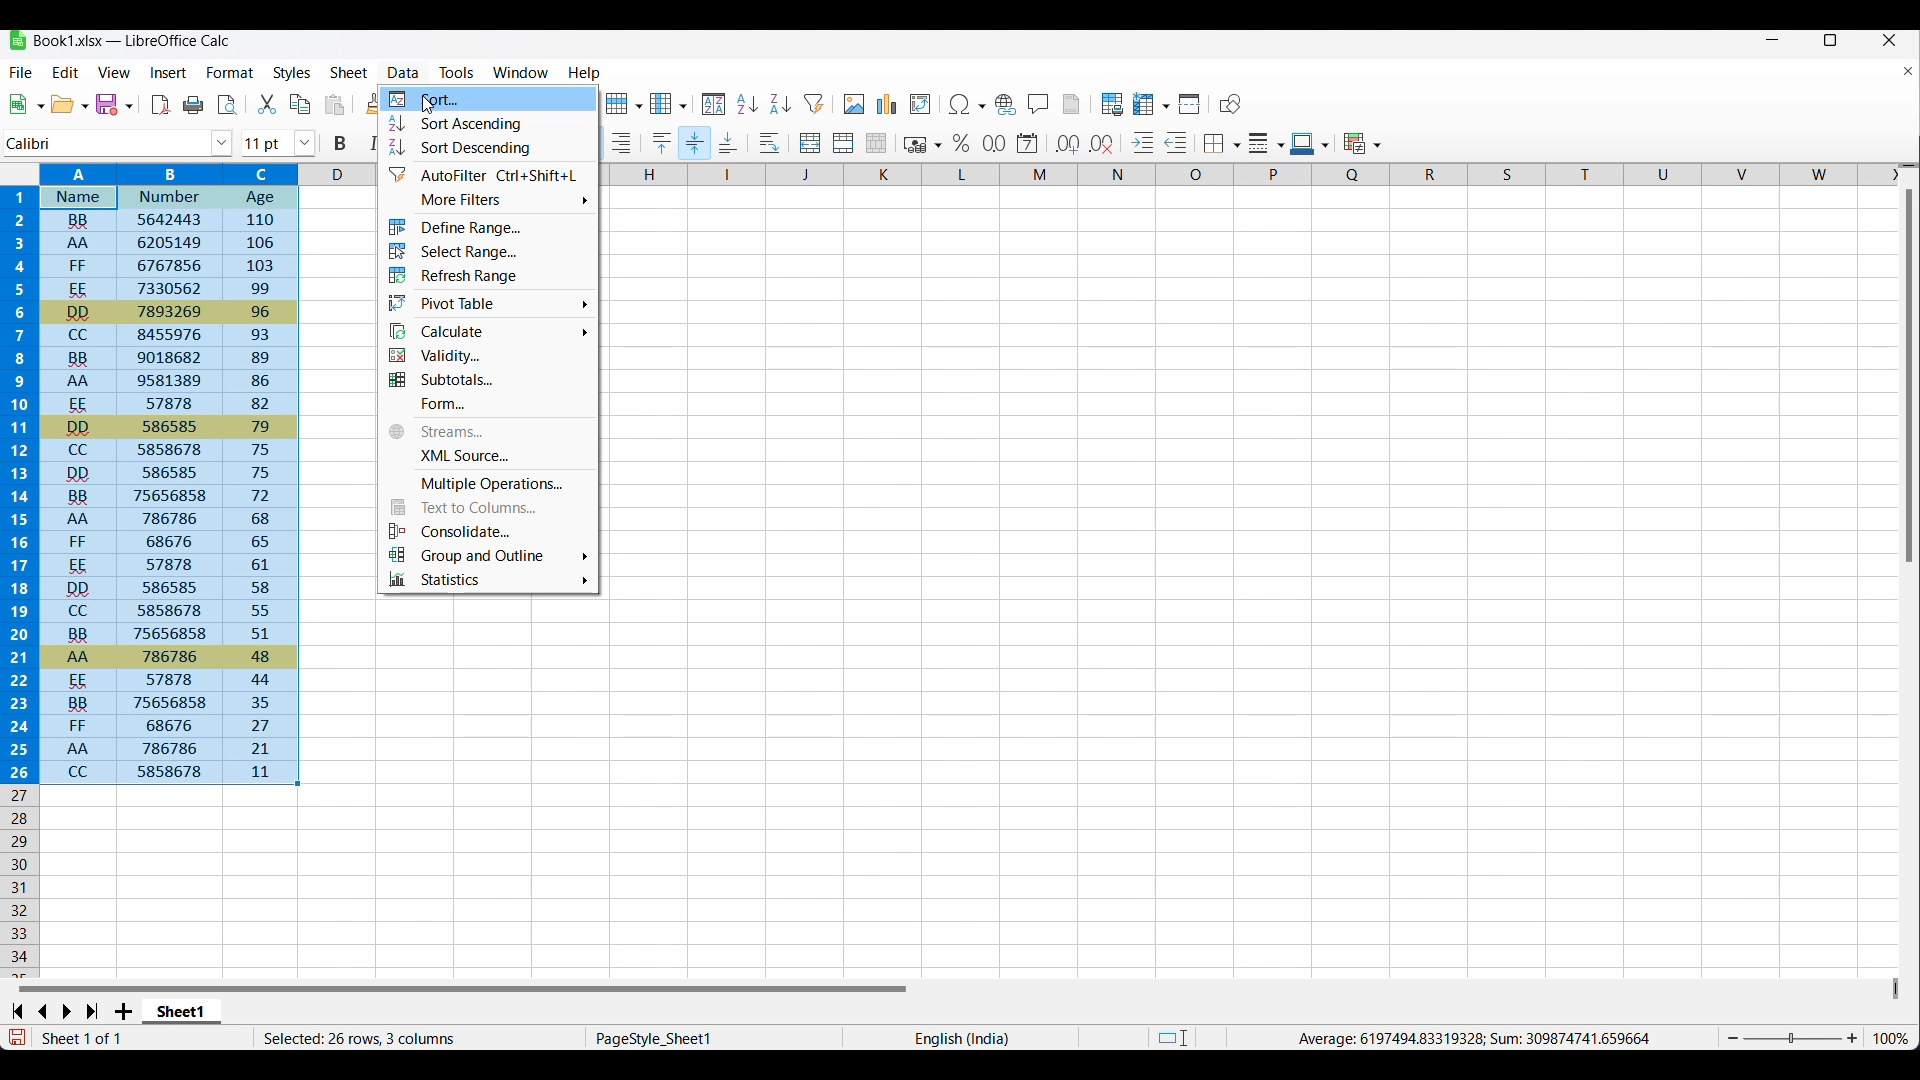  I want to click on Freeze rows and columns, so click(1152, 104).